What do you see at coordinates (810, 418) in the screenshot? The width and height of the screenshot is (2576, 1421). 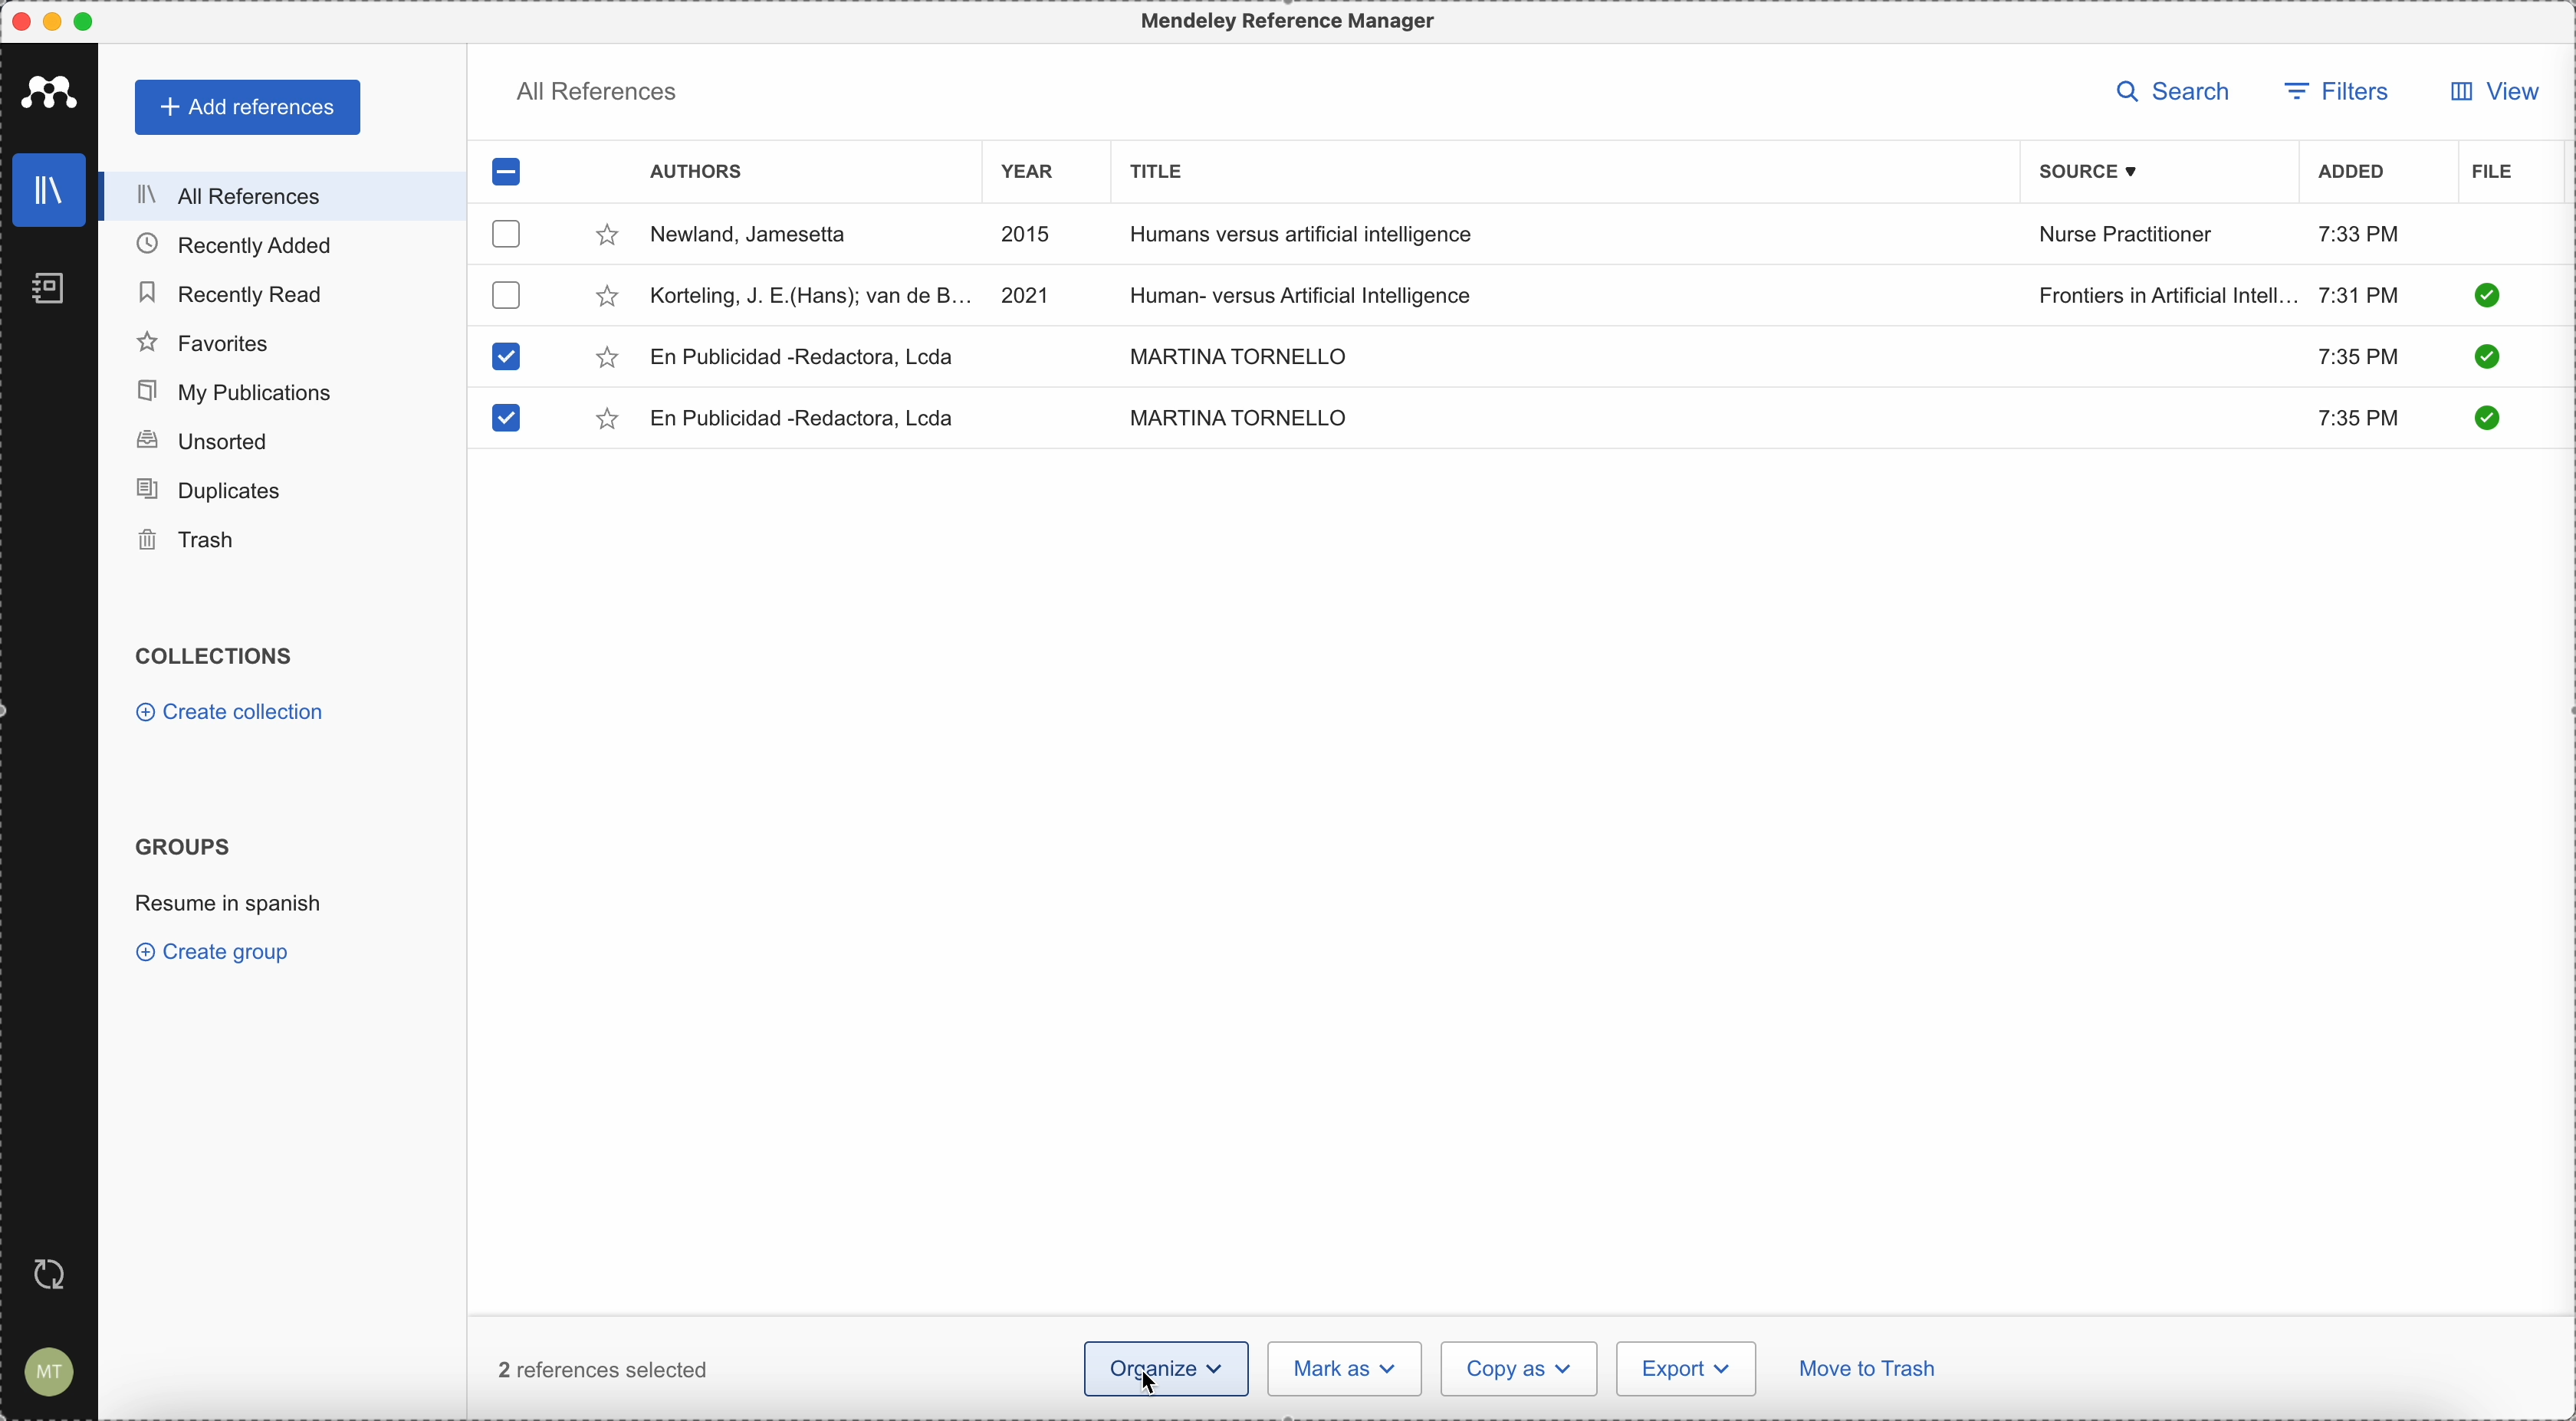 I see `En Publicidad-Redactora, Lcda` at bounding box center [810, 418].